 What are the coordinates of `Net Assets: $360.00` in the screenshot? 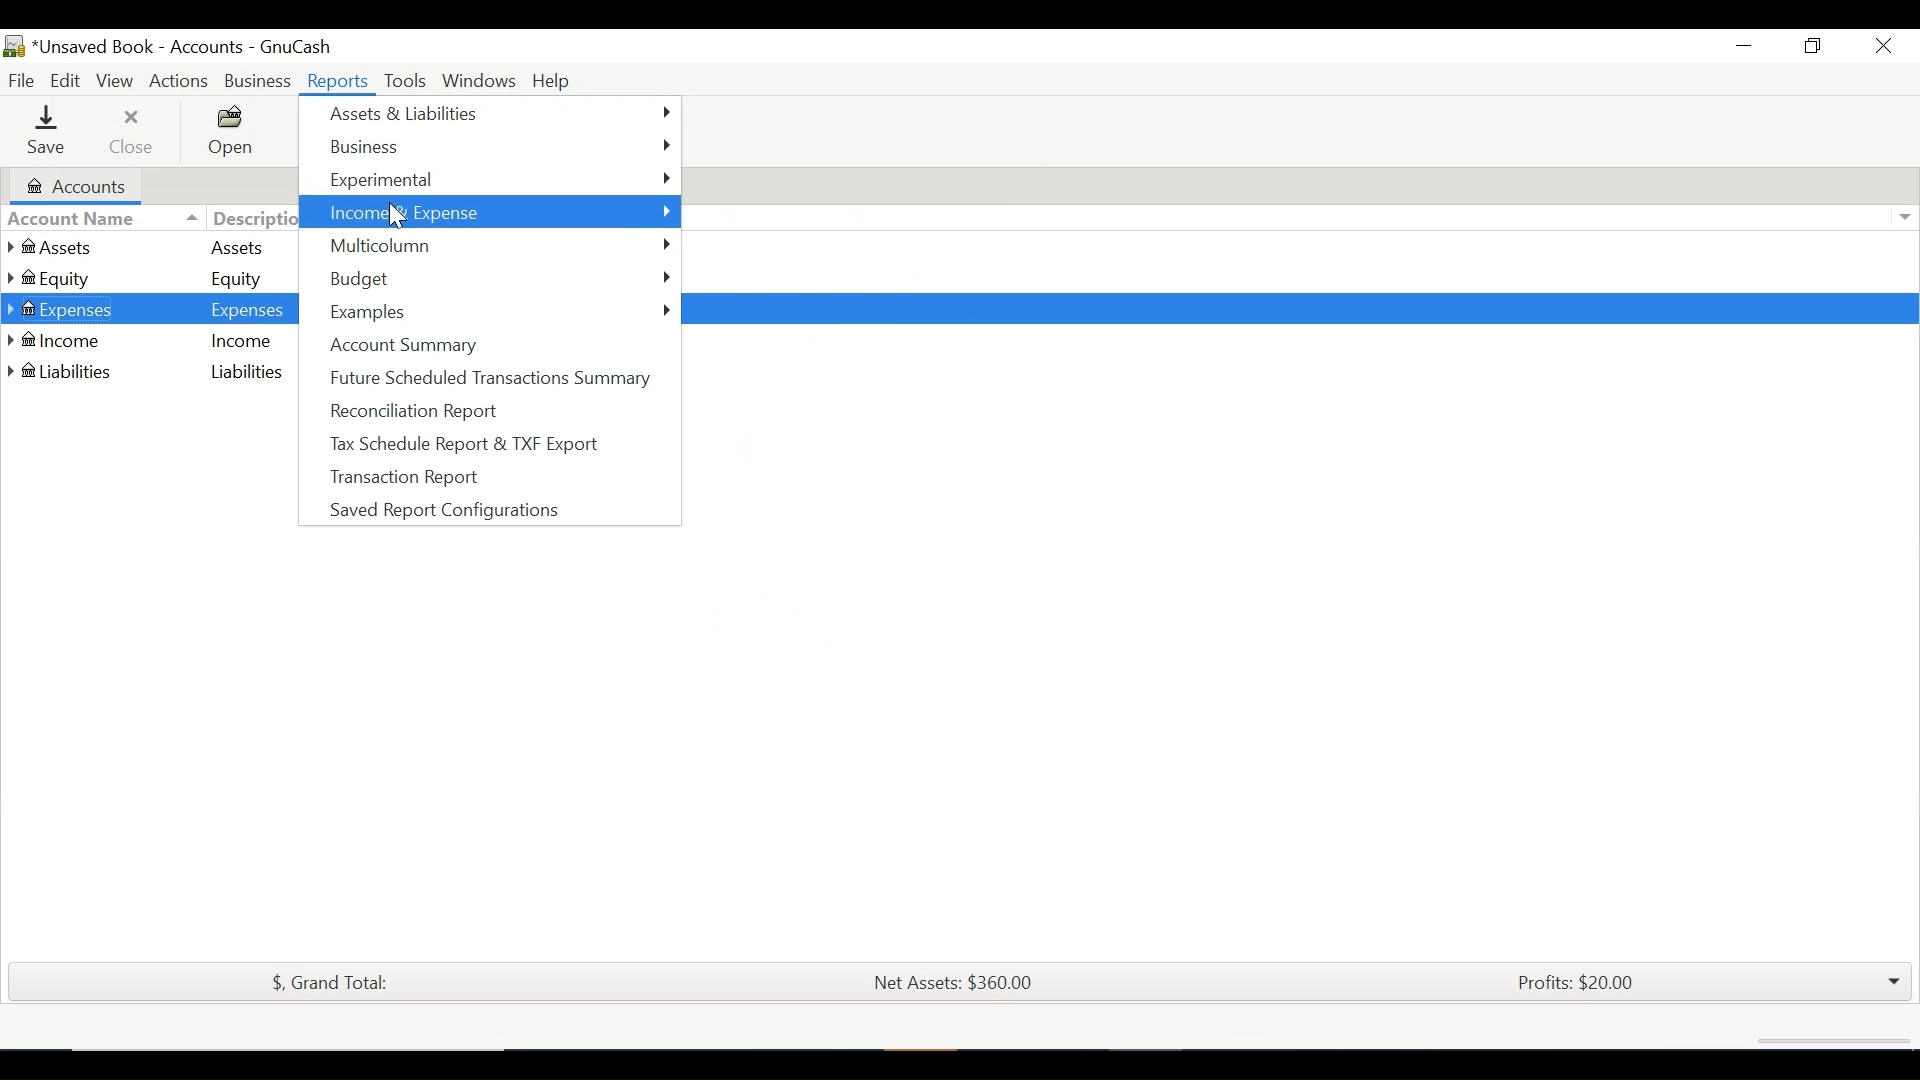 It's located at (958, 981).